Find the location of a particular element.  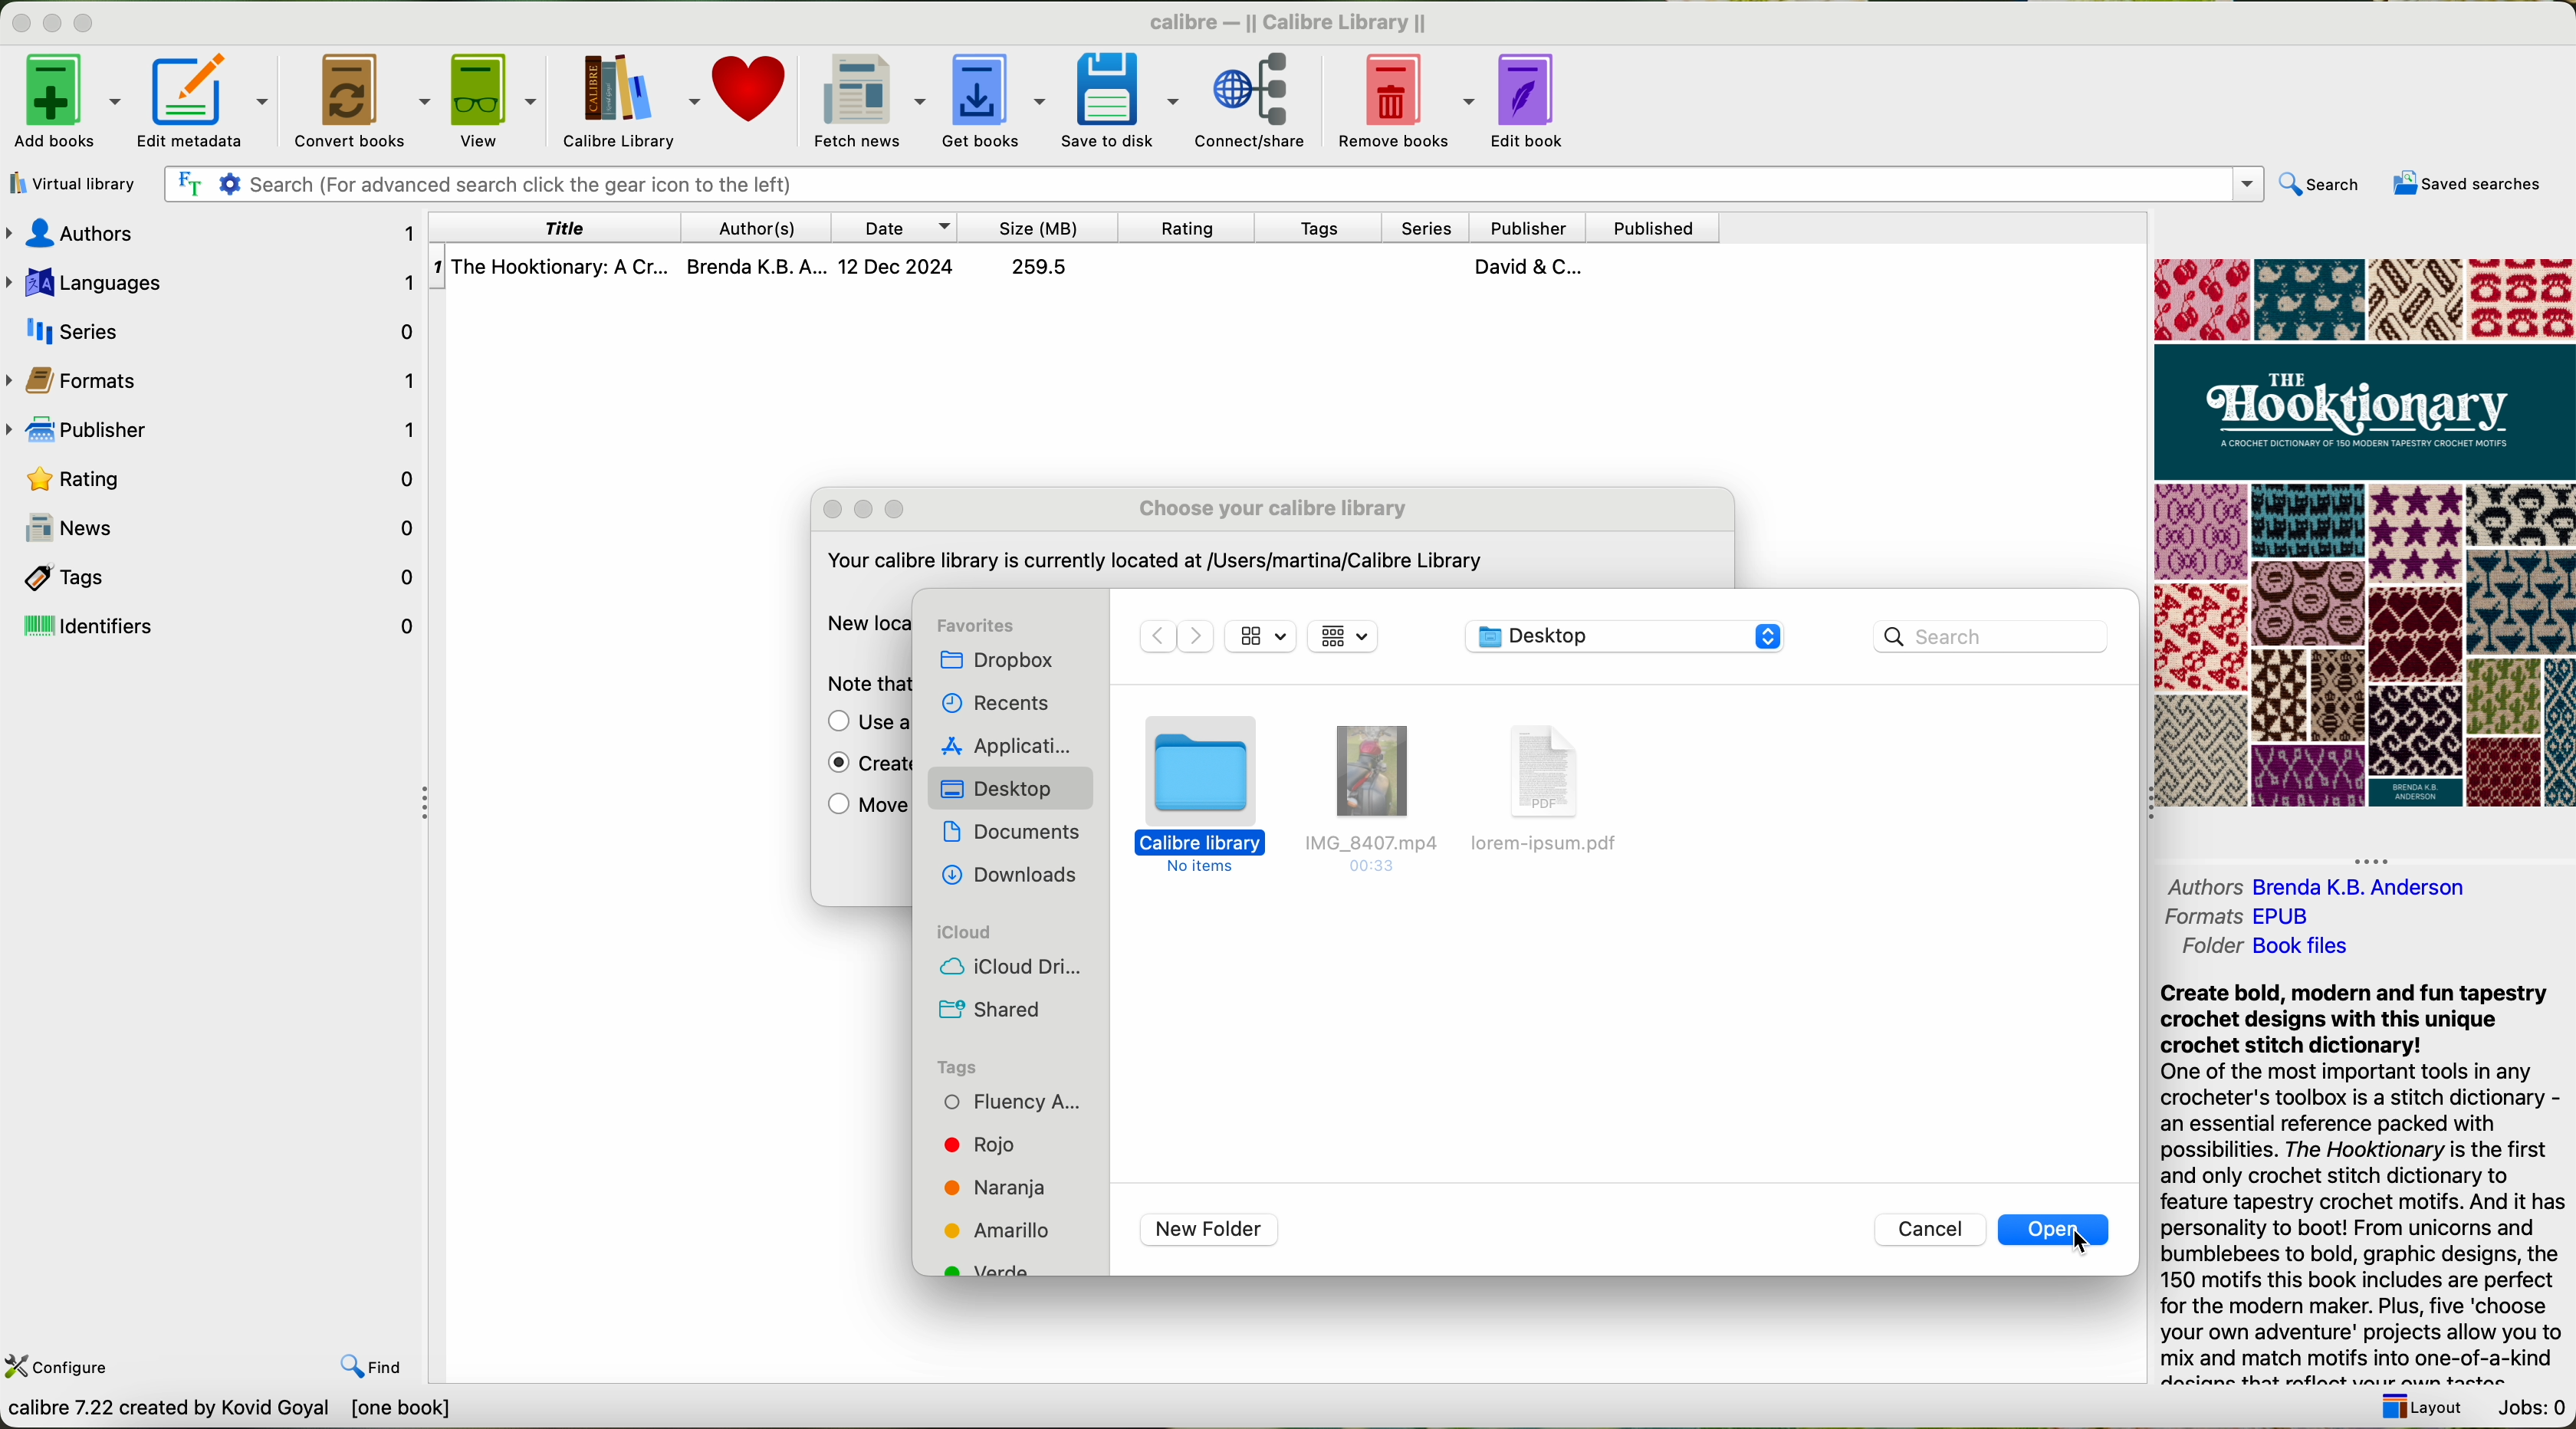

icon is located at coordinates (1259, 635).